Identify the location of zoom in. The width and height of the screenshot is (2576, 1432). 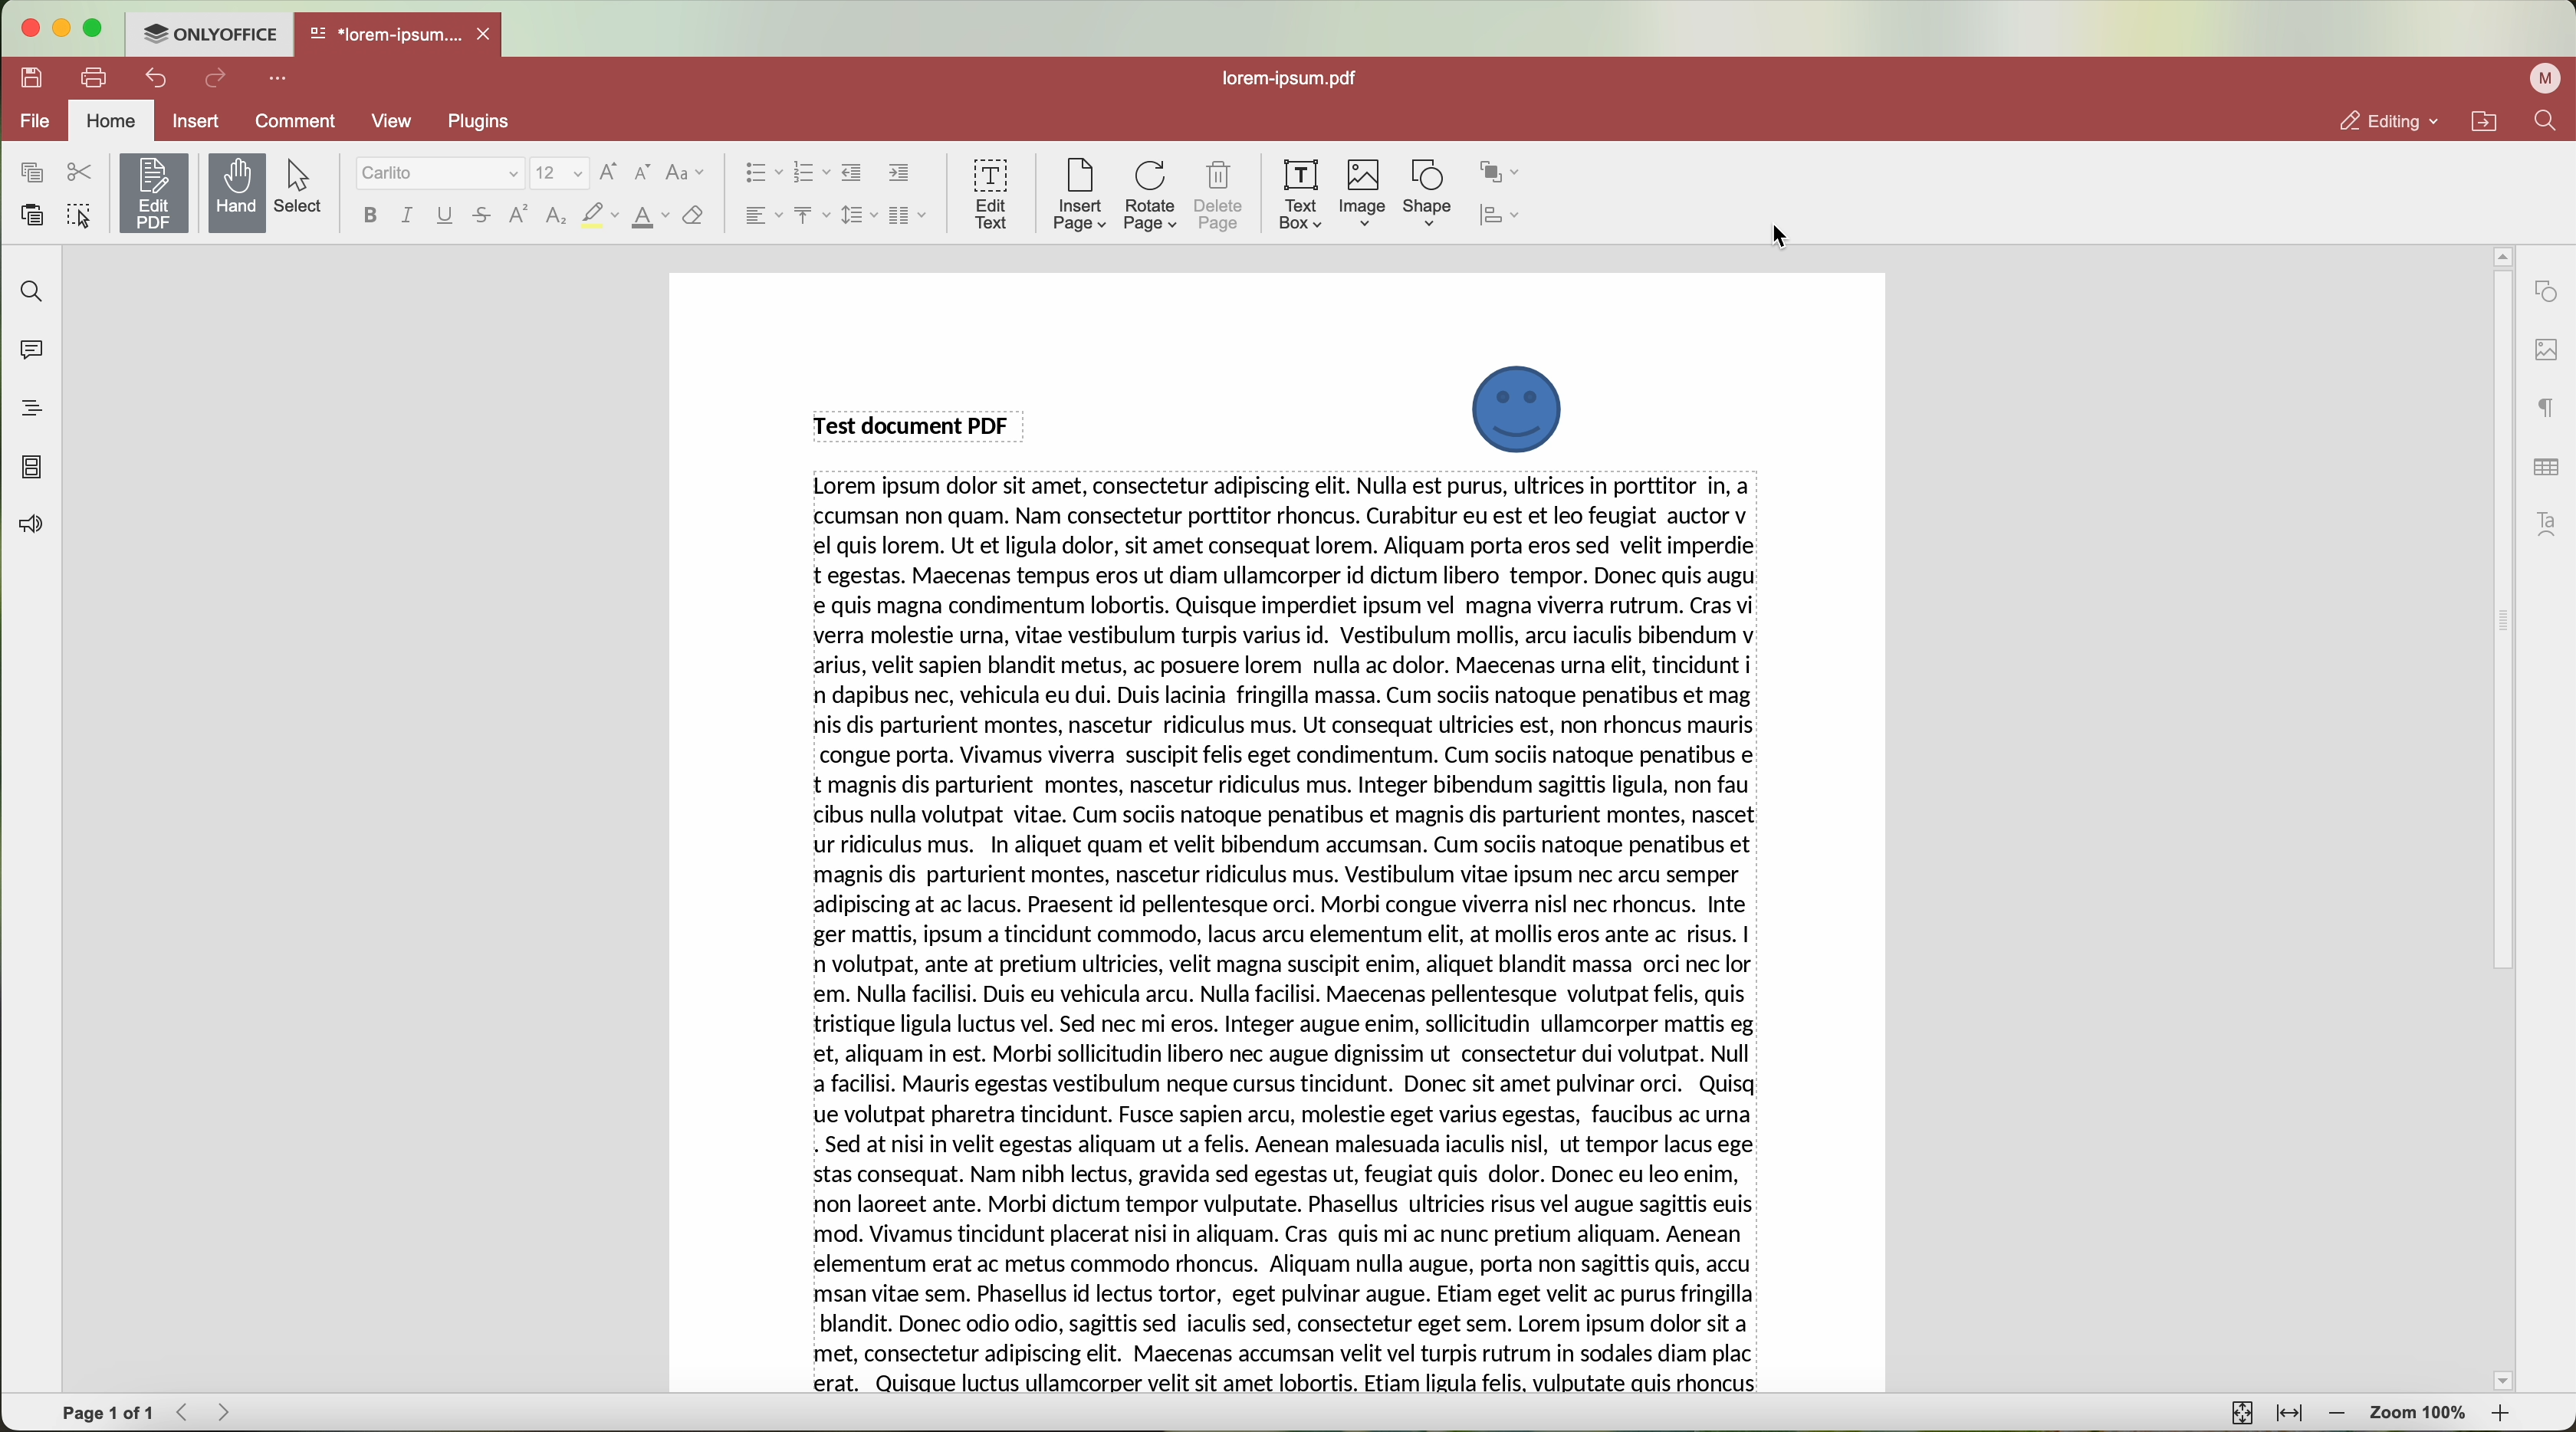
(2500, 1415).